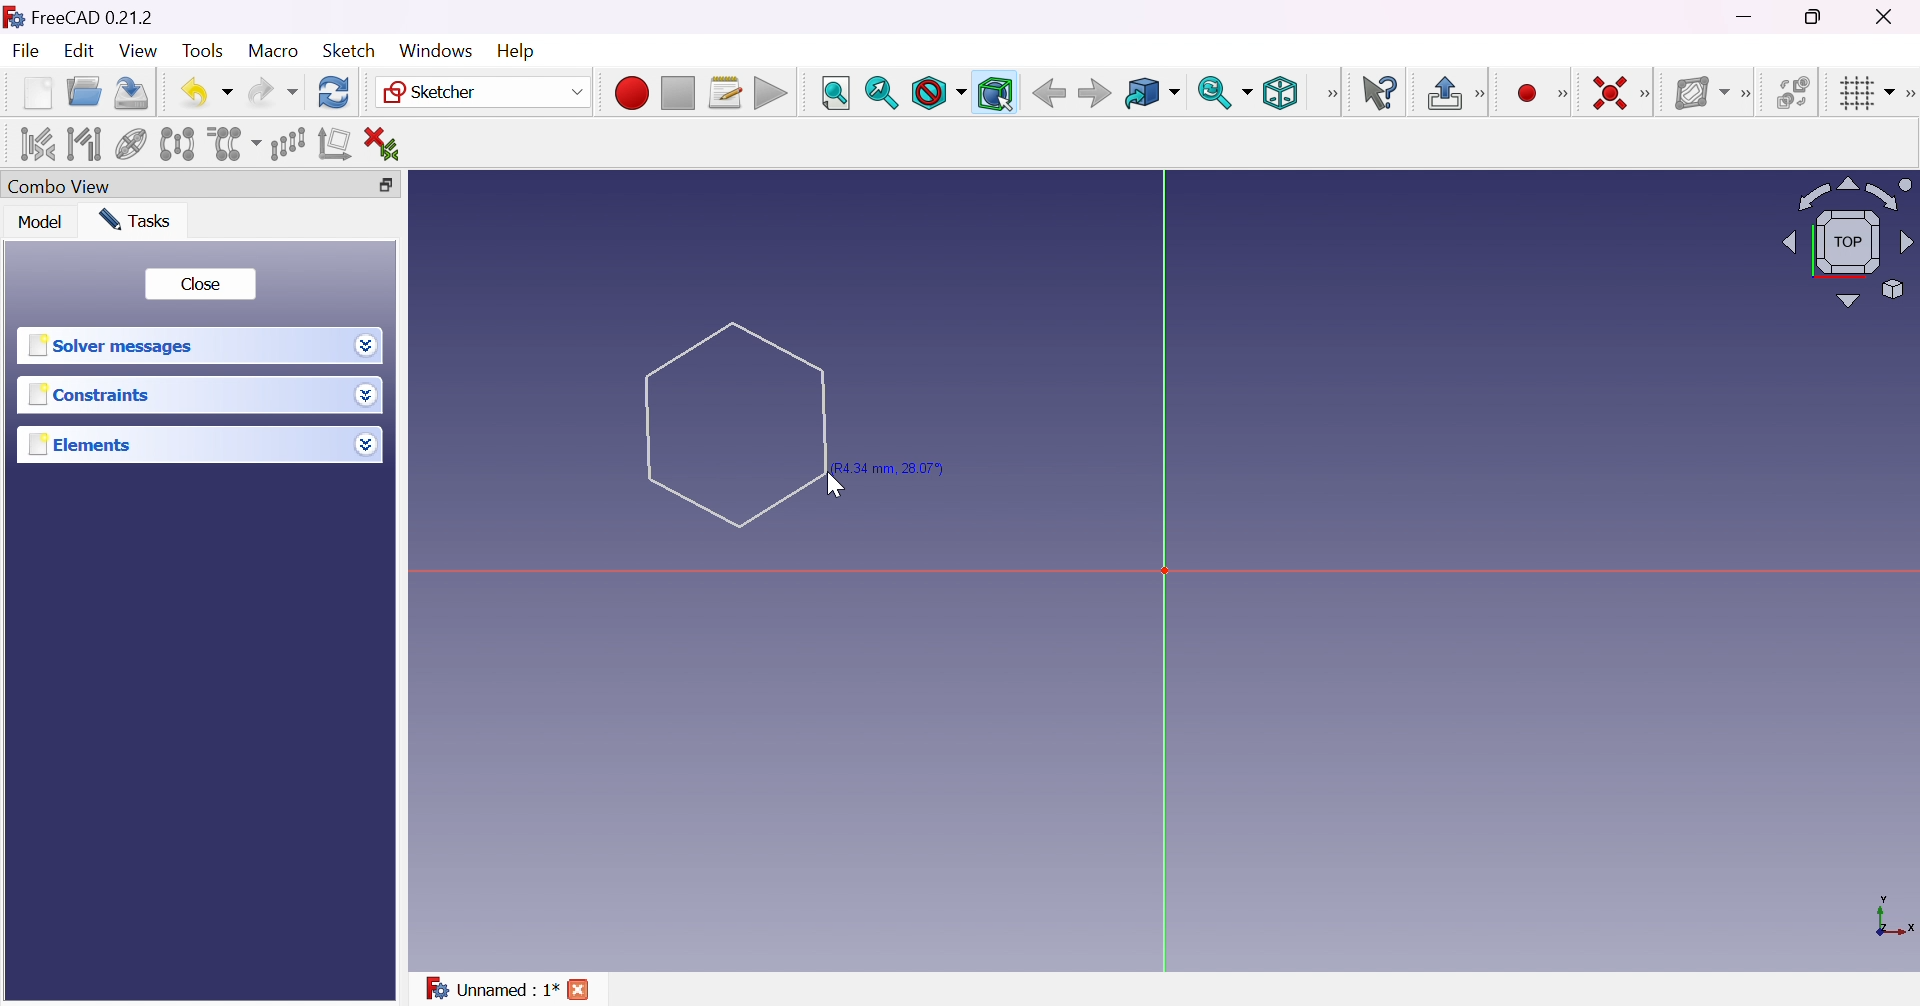  I want to click on Drop down, so click(364, 343).